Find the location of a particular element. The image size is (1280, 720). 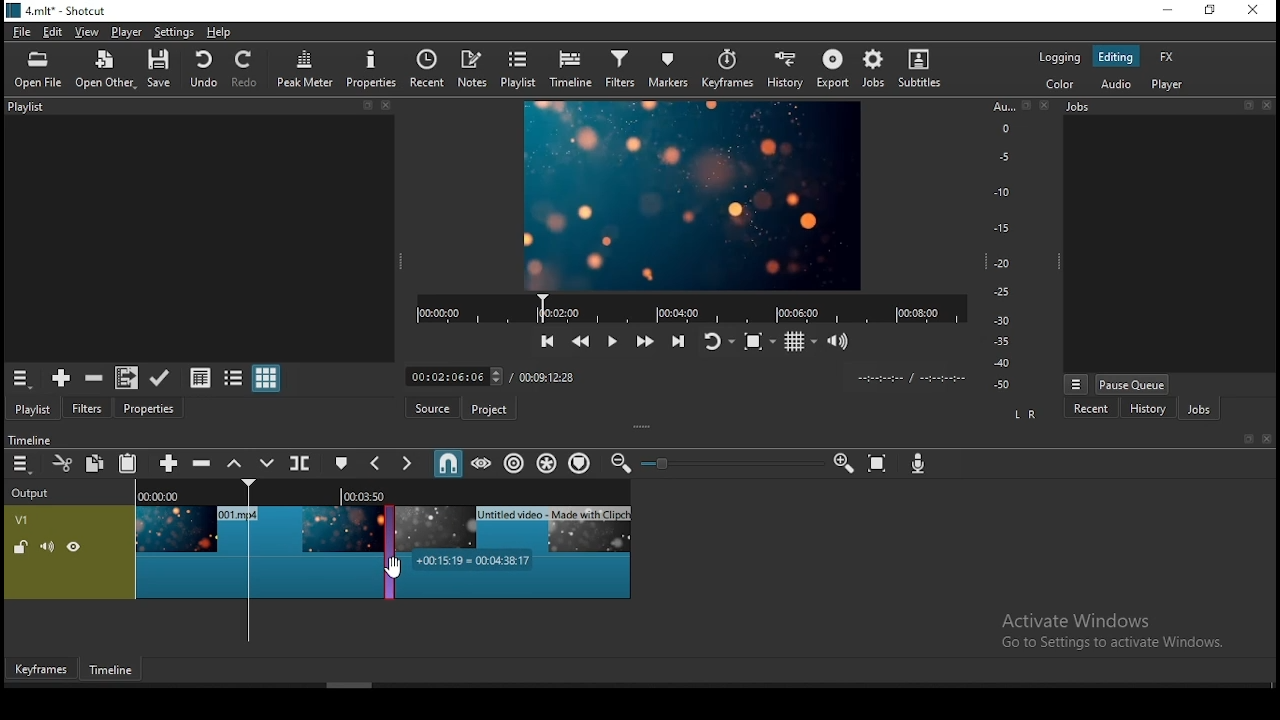

logging is located at coordinates (1059, 58).